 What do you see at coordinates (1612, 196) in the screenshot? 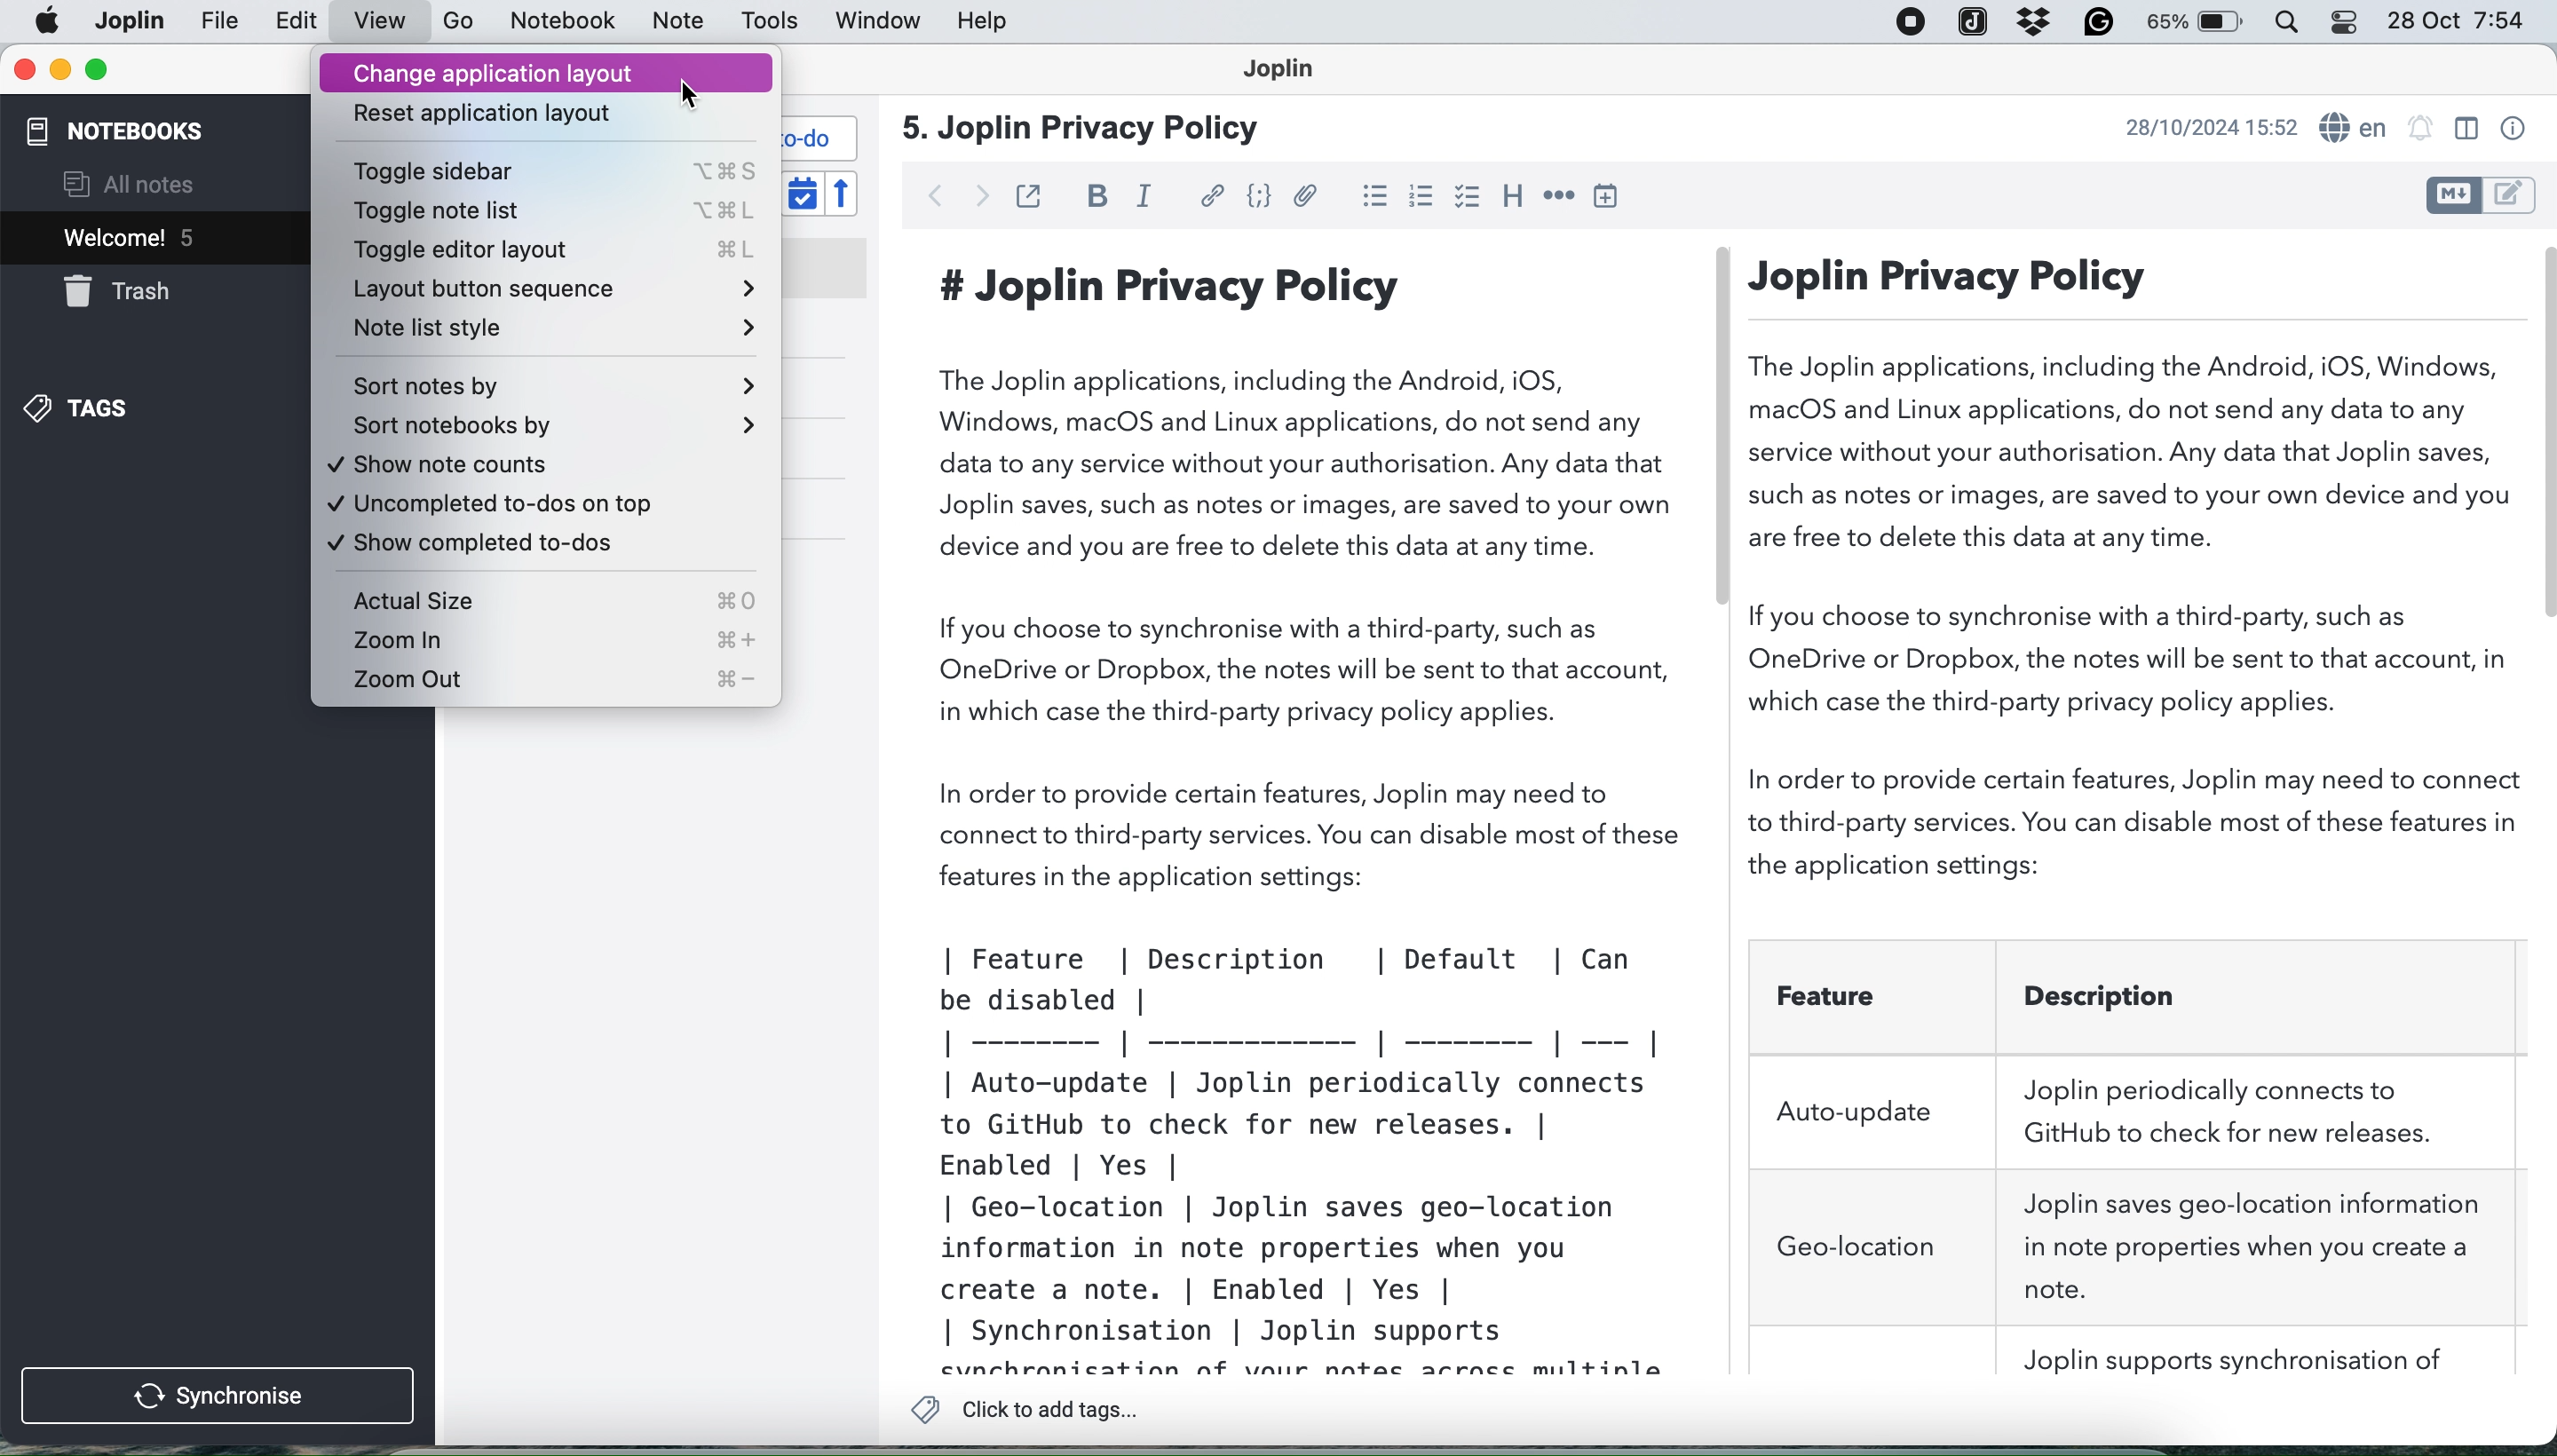
I see `insert time` at bounding box center [1612, 196].